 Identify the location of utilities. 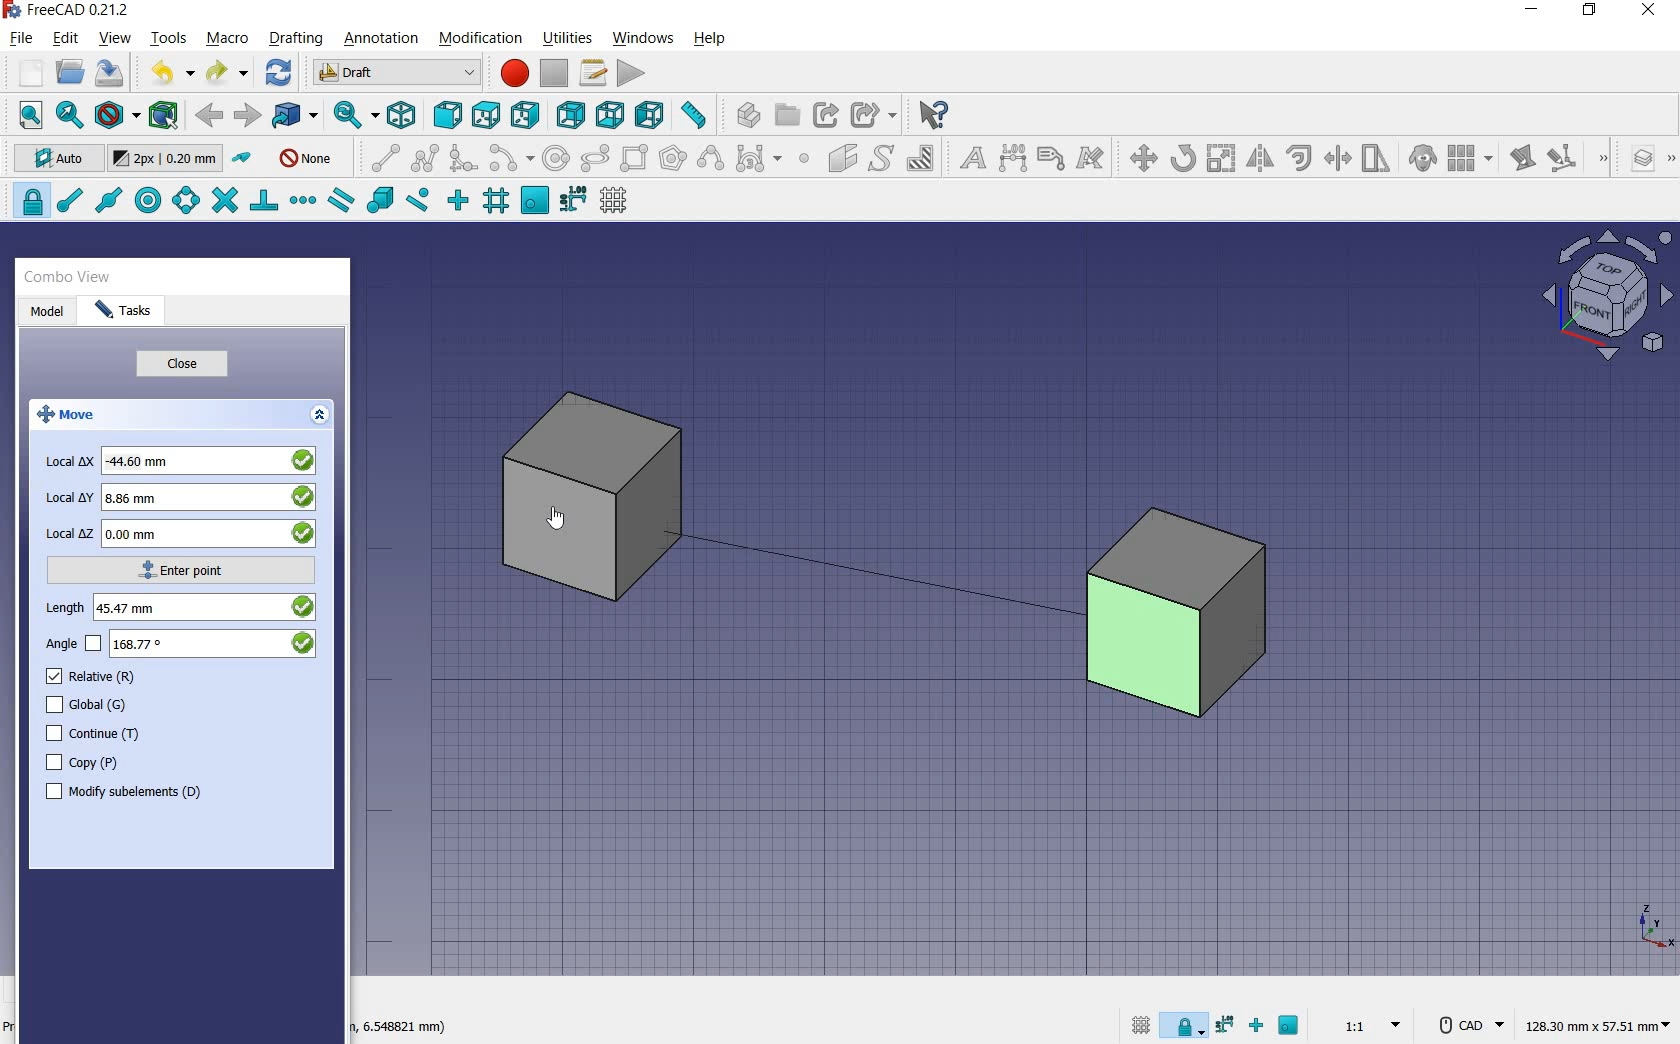
(570, 37).